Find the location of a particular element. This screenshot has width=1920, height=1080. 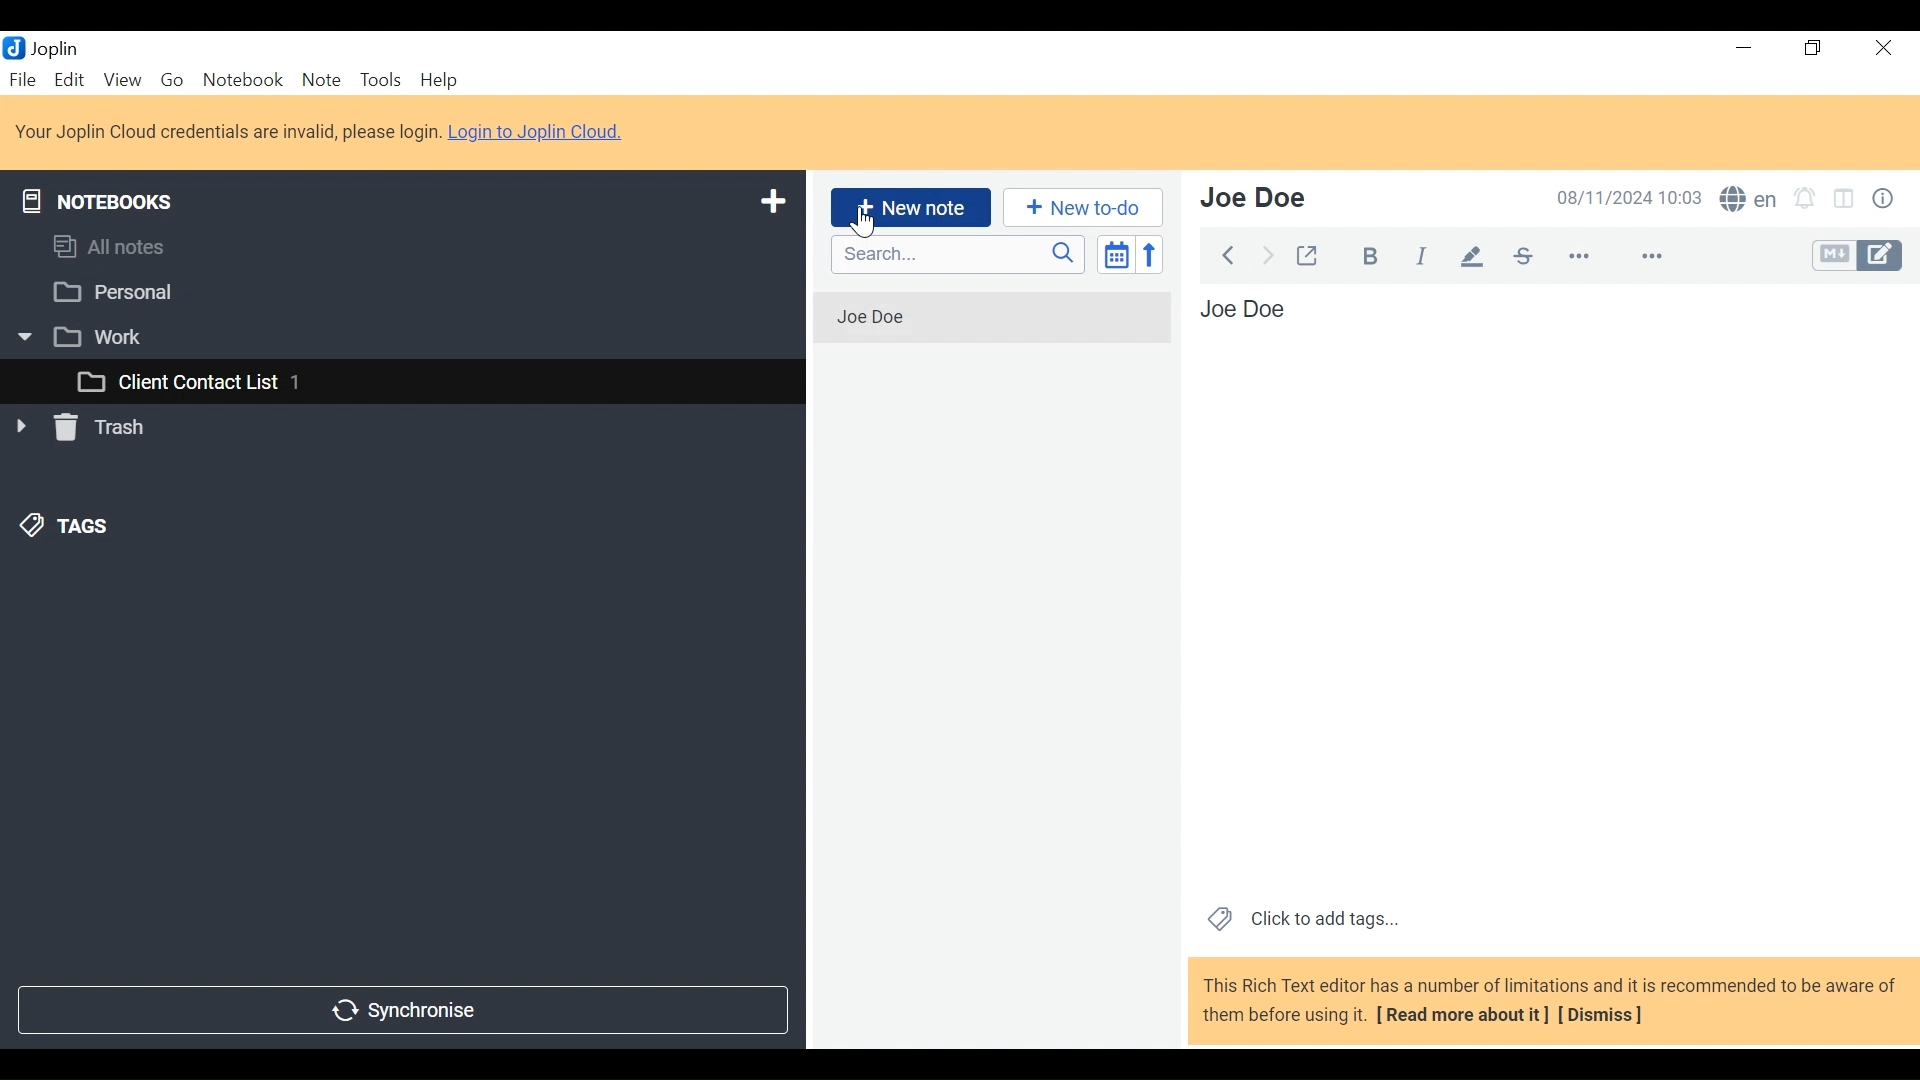

Note Properties is located at coordinates (1883, 197).